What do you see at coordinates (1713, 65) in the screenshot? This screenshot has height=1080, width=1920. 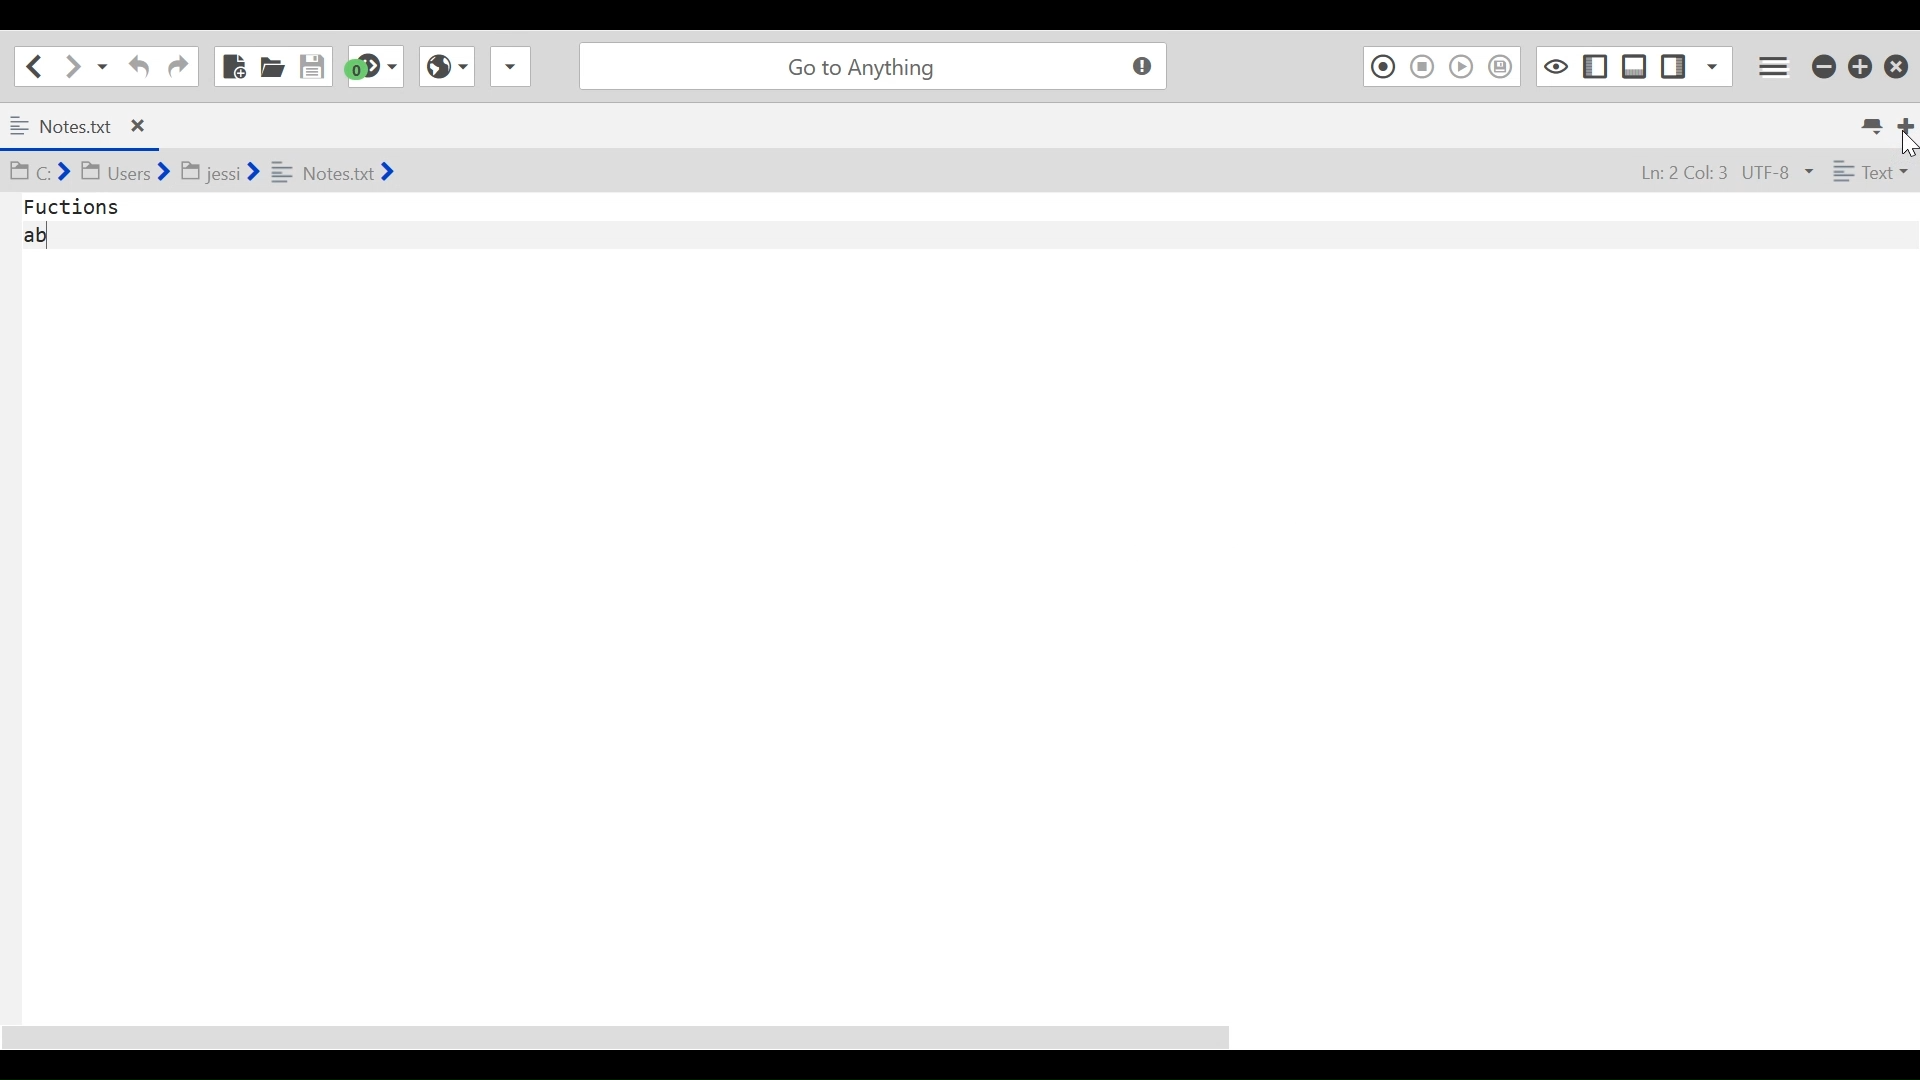 I see `Show Specific Sidebar` at bounding box center [1713, 65].